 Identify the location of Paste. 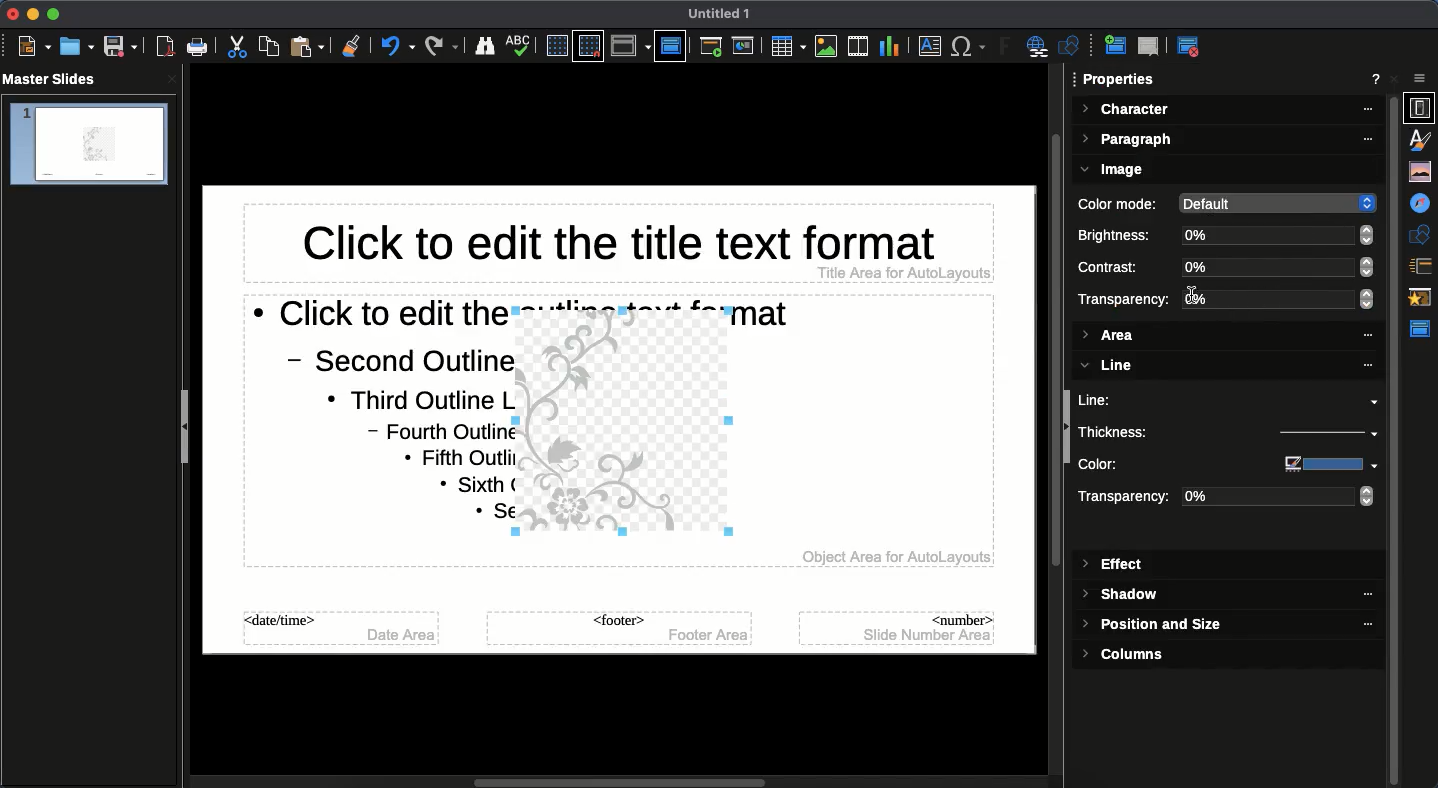
(309, 46).